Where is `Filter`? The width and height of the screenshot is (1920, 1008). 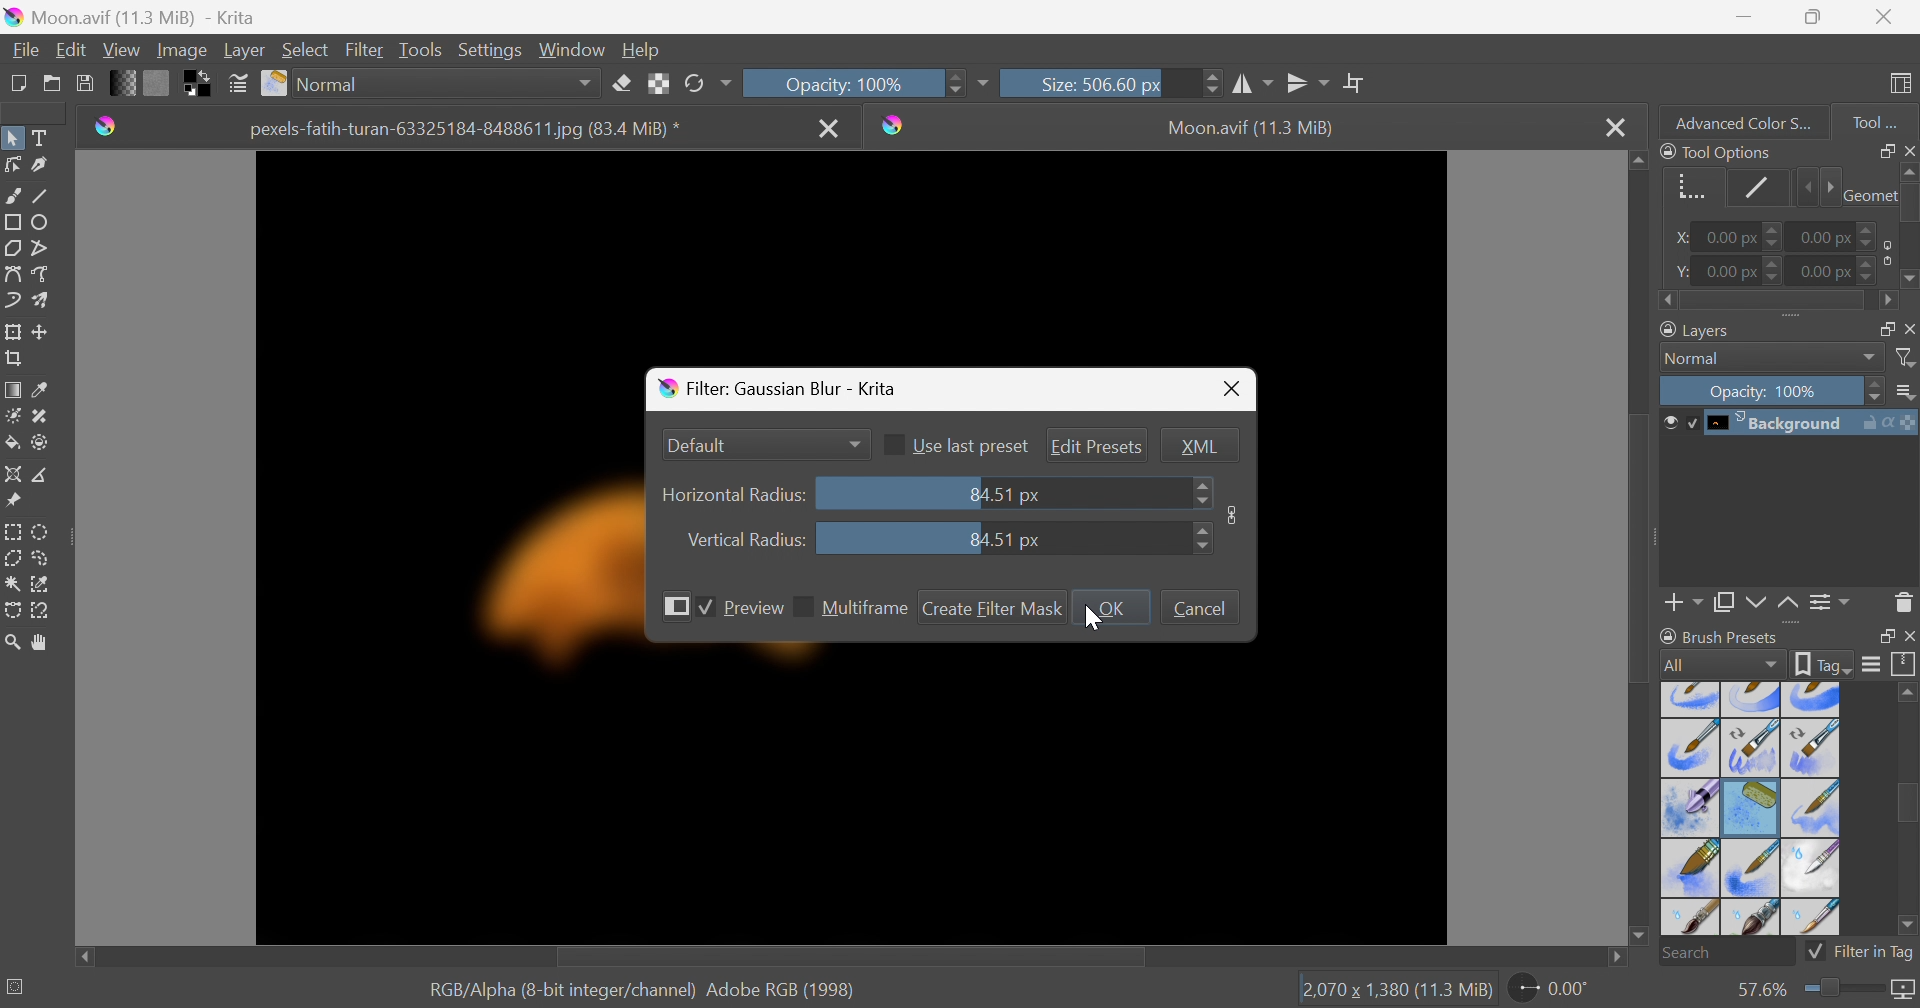 Filter is located at coordinates (366, 50).